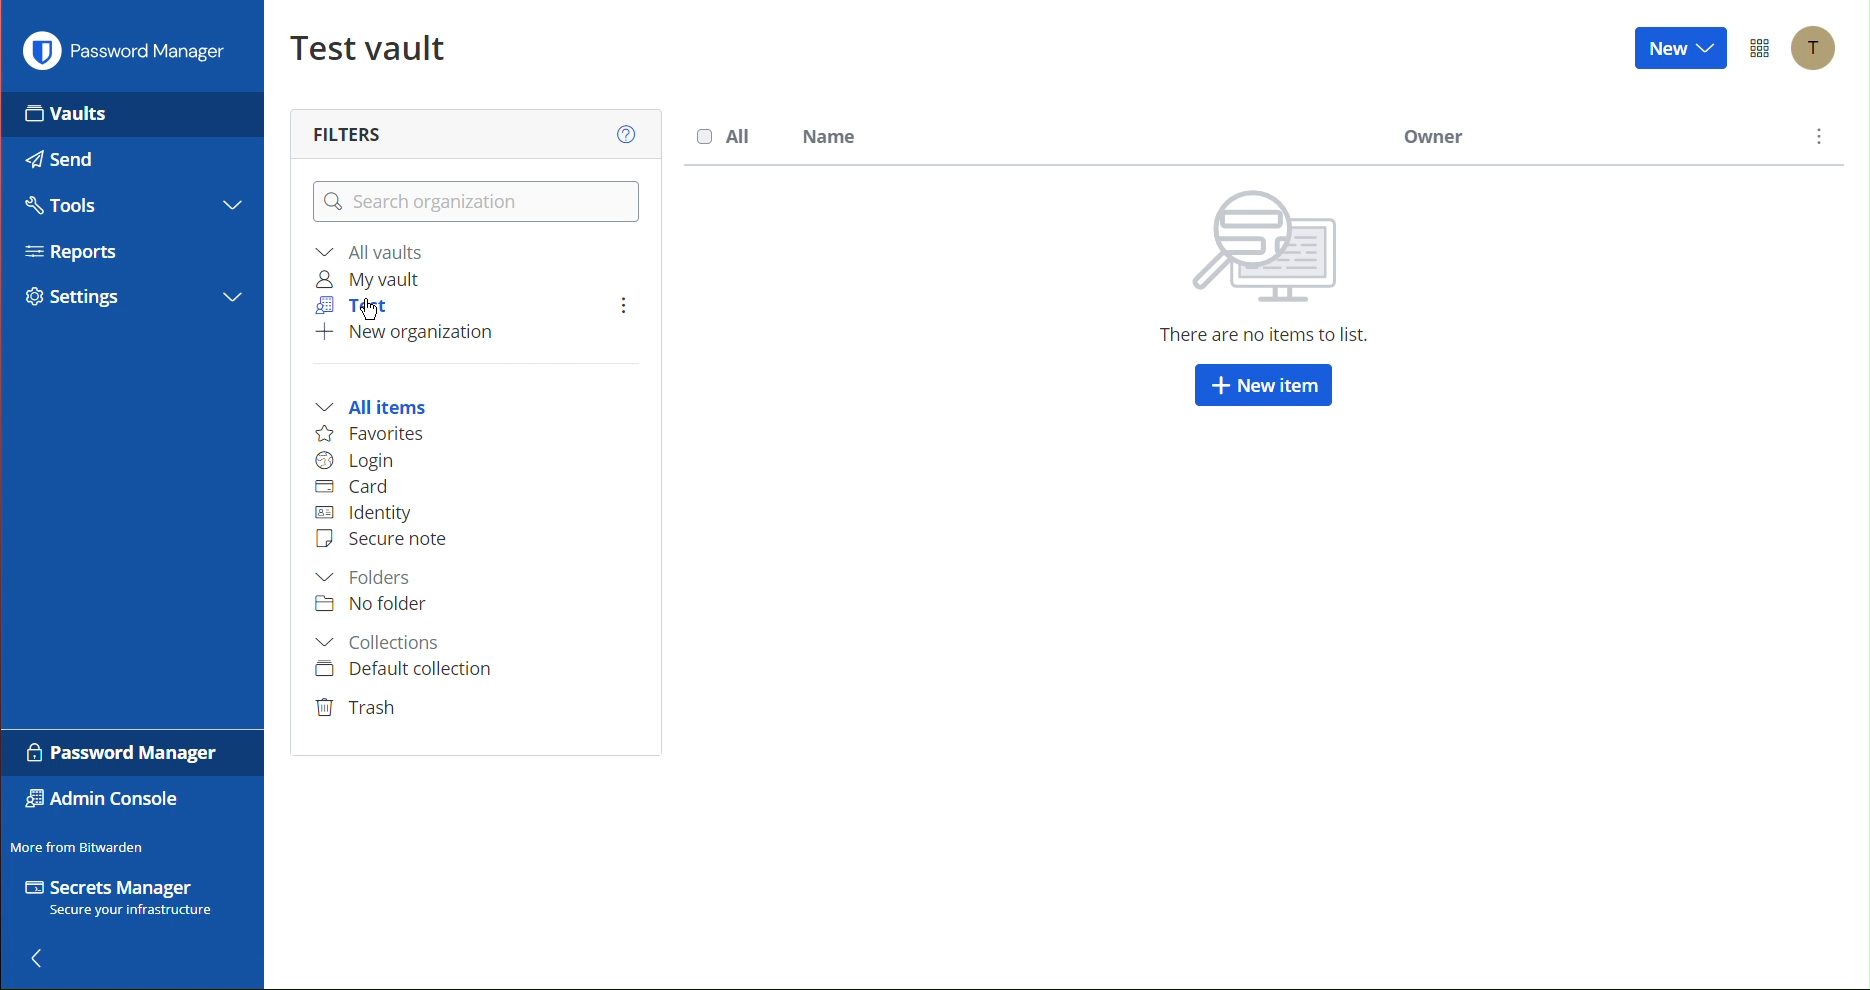  I want to click on Secrets Manager, so click(119, 896).